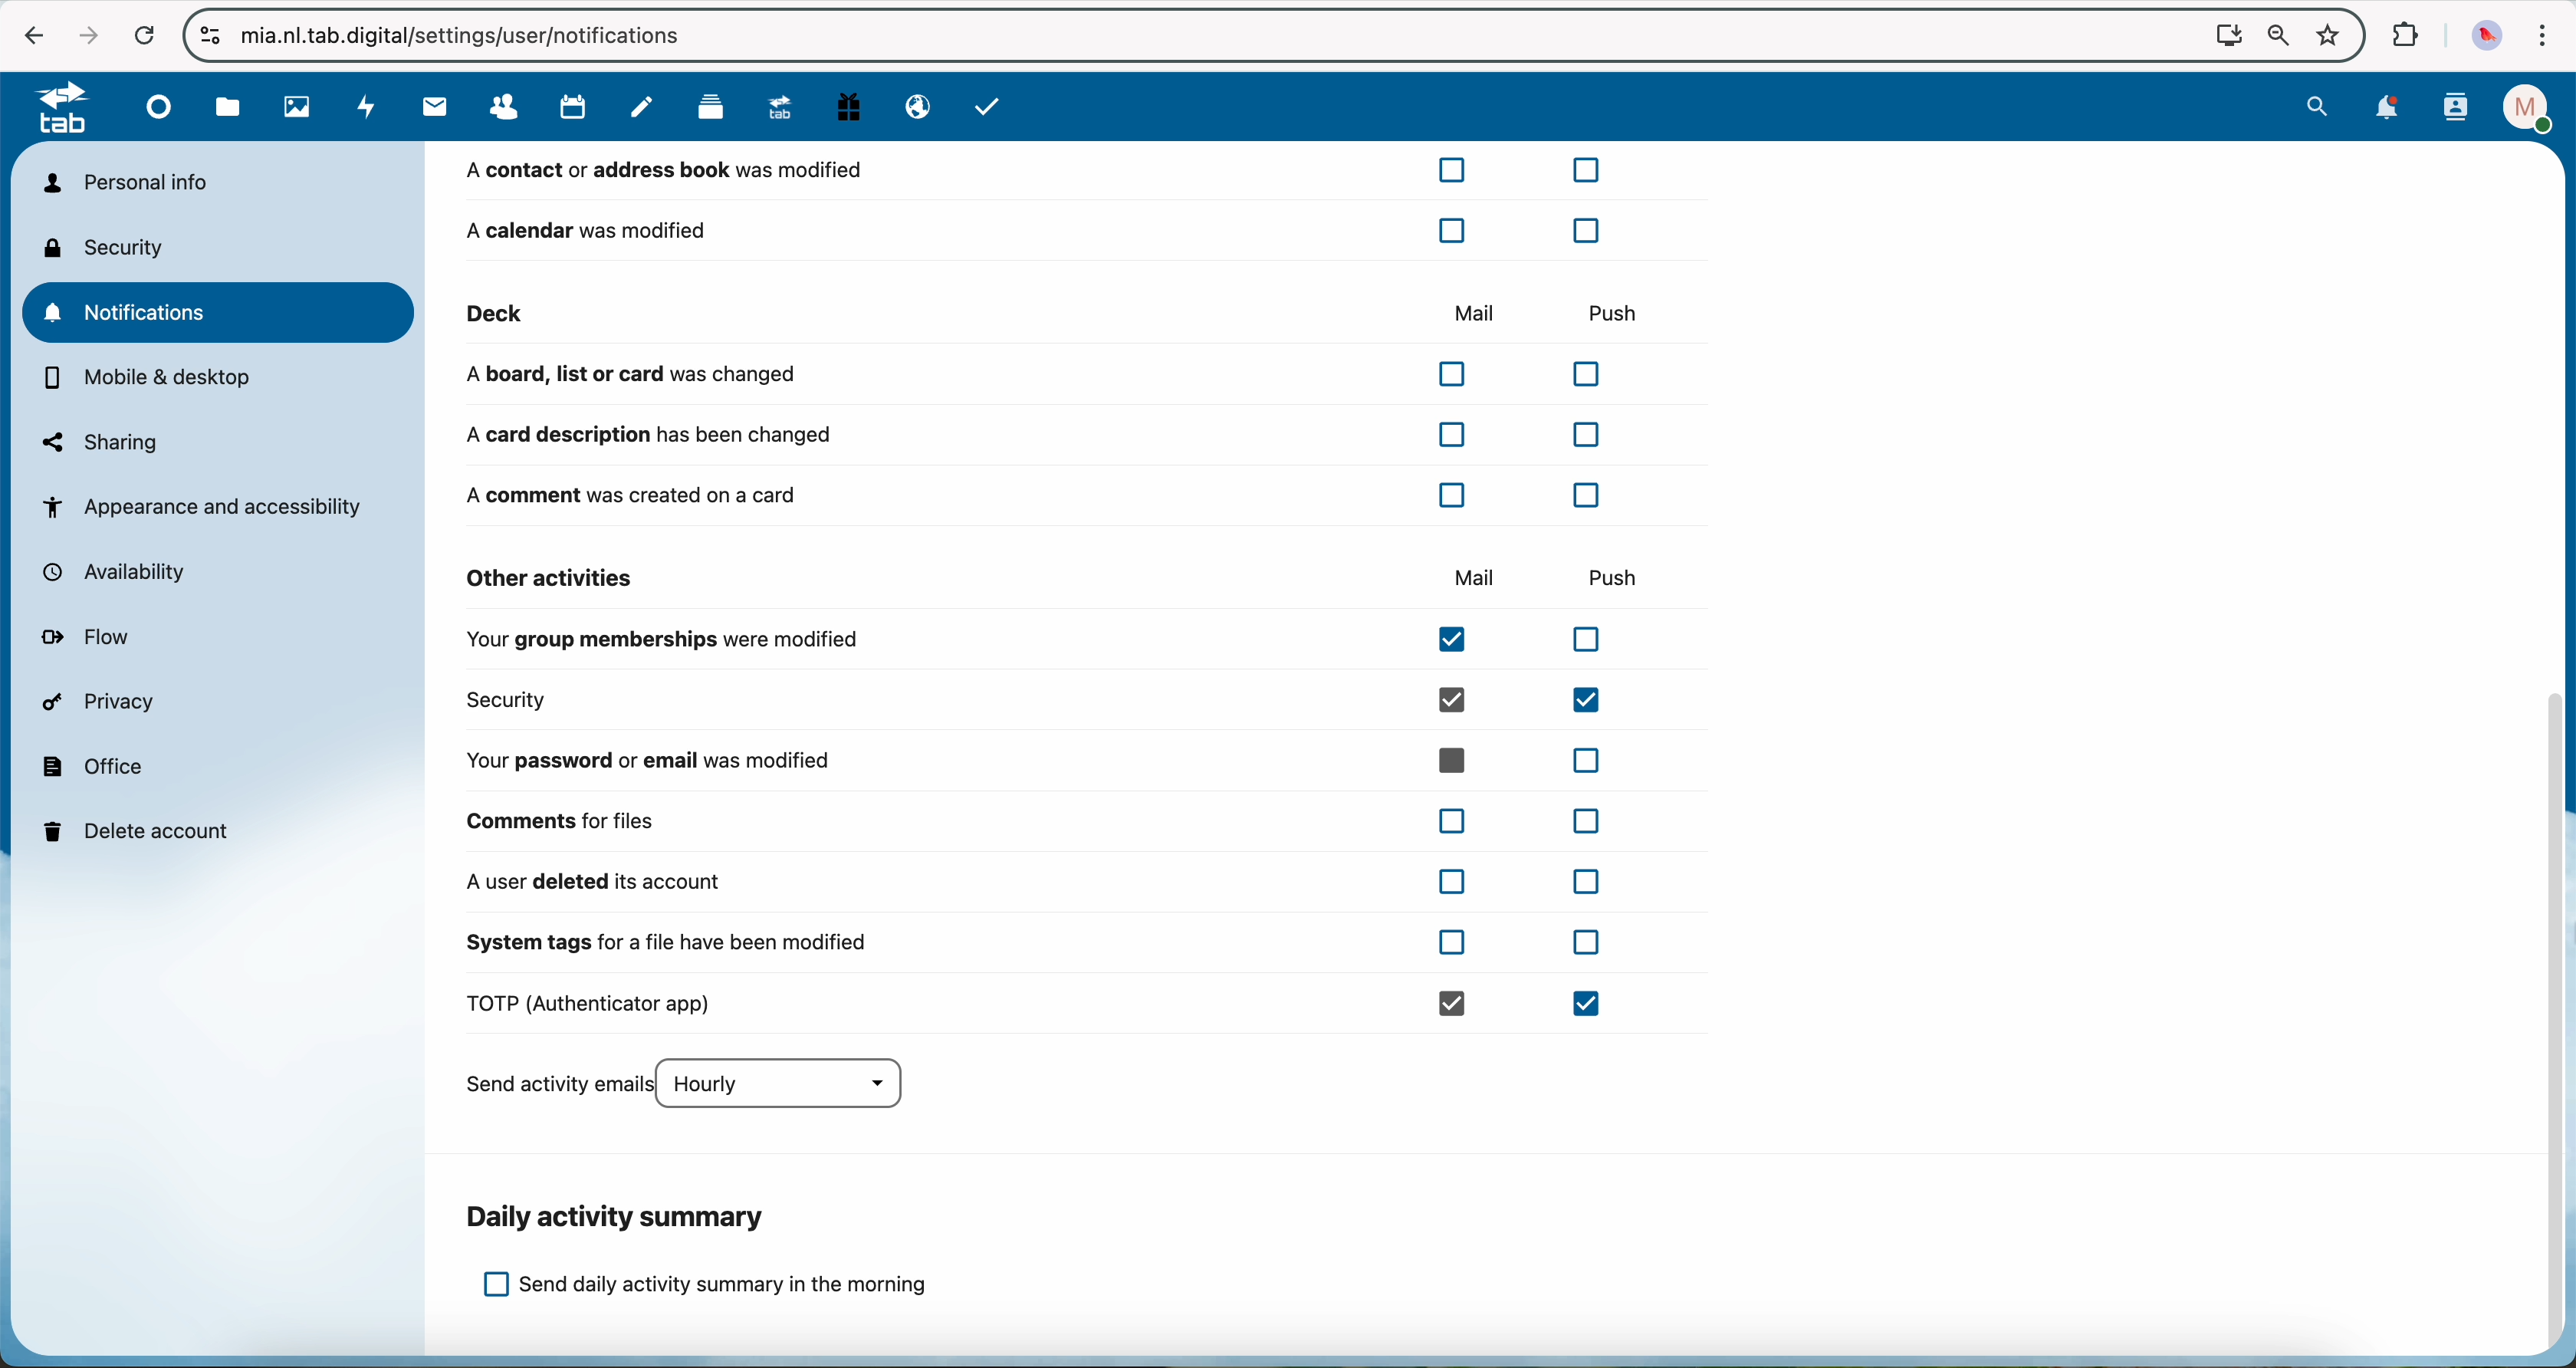  What do you see at coordinates (914, 108) in the screenshot?
I see `email` at bounding box center [914, 108].